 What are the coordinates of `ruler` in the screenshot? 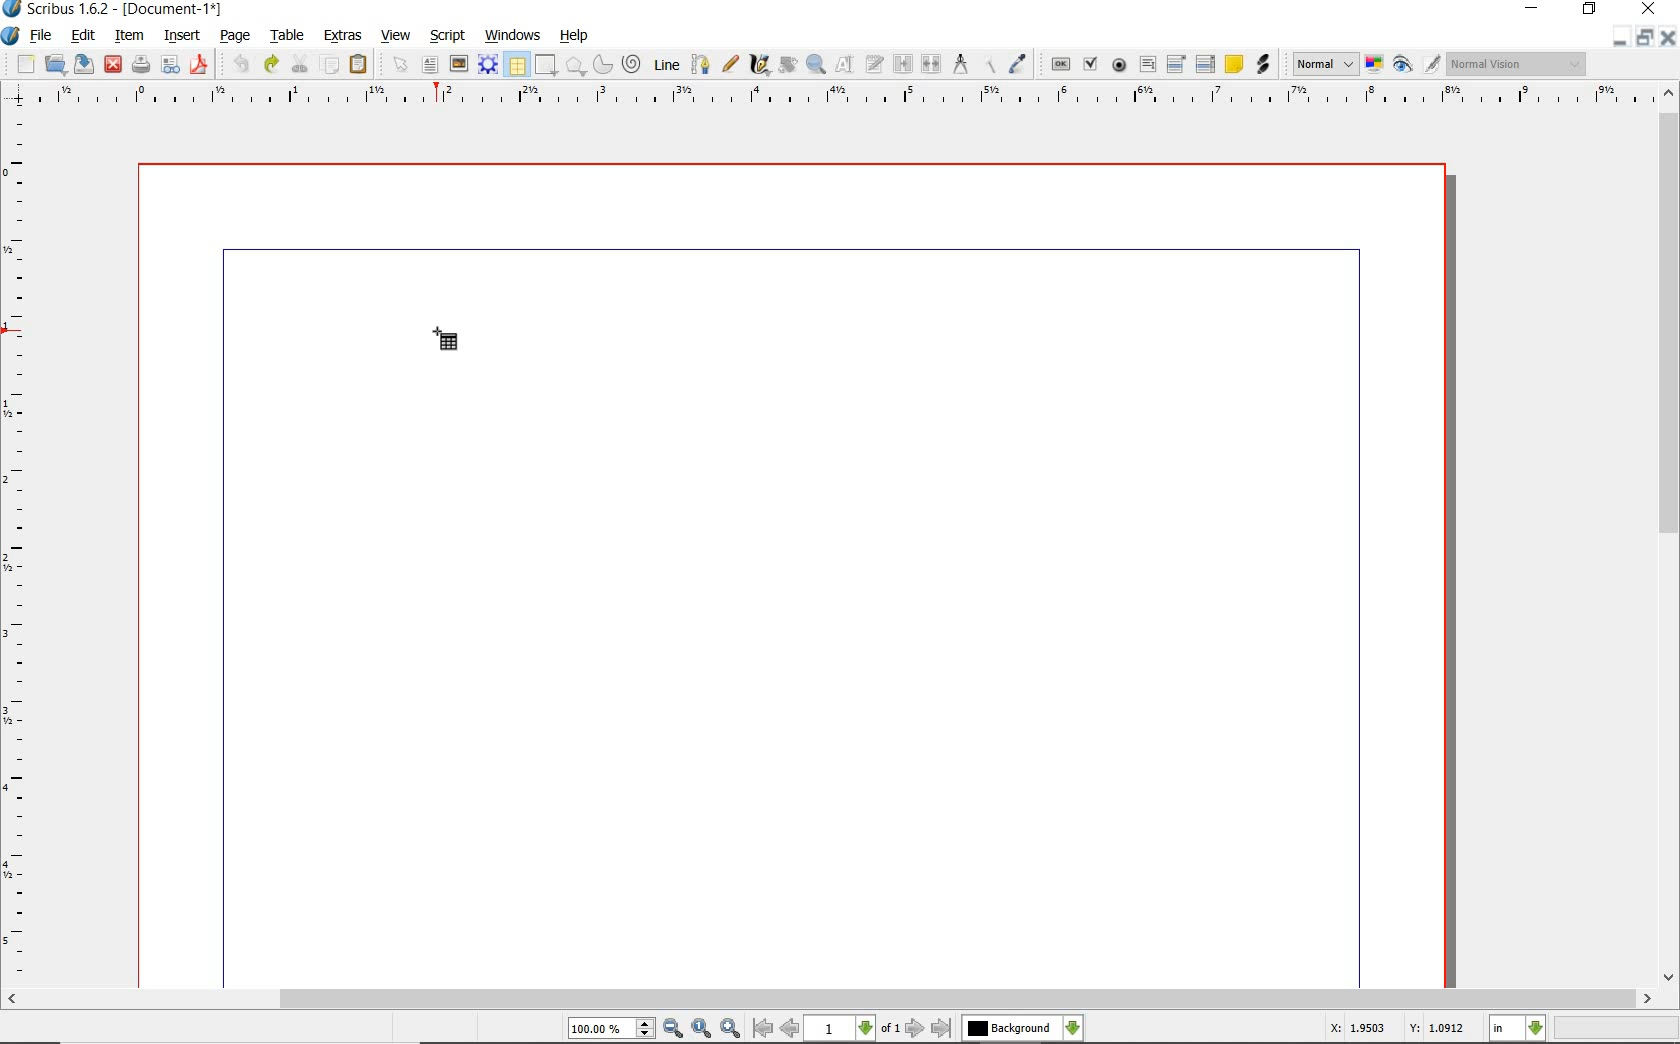 It's located at (19, 547).